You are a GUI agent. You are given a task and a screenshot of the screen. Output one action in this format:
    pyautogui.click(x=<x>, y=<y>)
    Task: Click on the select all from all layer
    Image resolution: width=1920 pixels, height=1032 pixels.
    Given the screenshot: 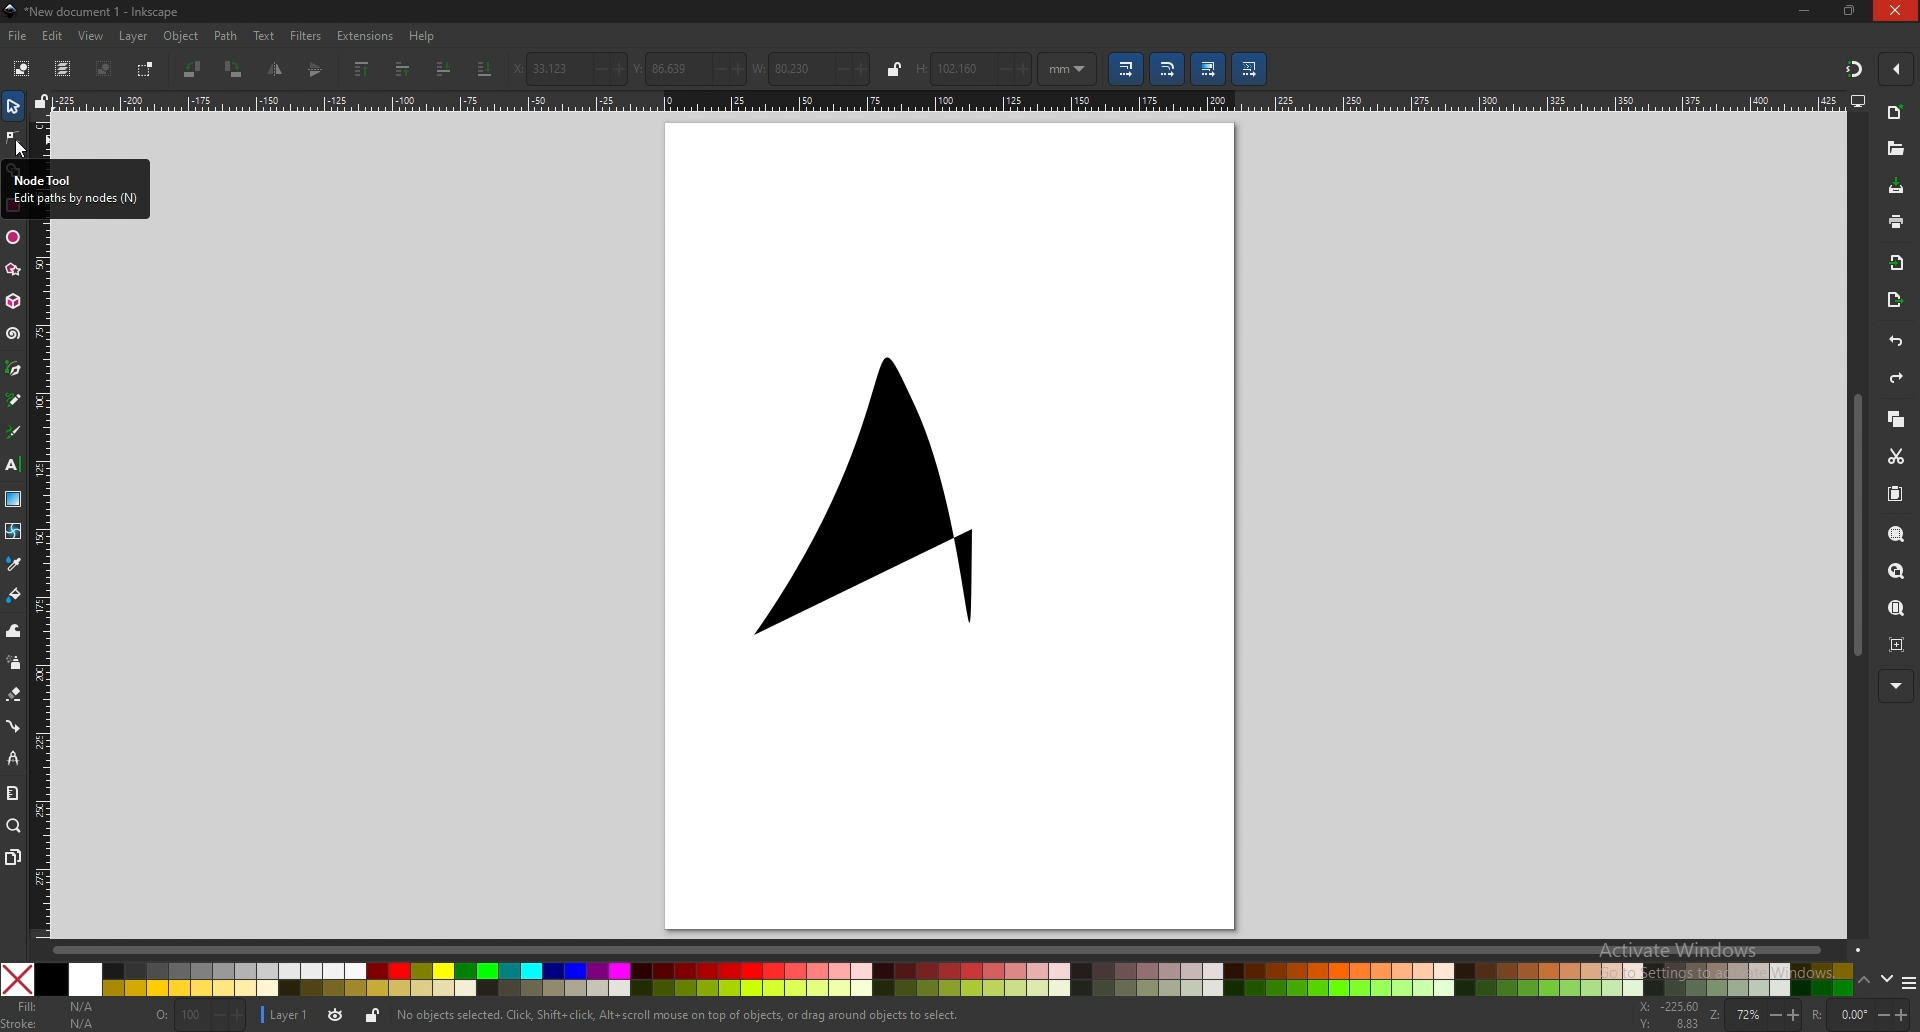 What is the action you would take?
    pyautogui.click(x=64, y=68)
    